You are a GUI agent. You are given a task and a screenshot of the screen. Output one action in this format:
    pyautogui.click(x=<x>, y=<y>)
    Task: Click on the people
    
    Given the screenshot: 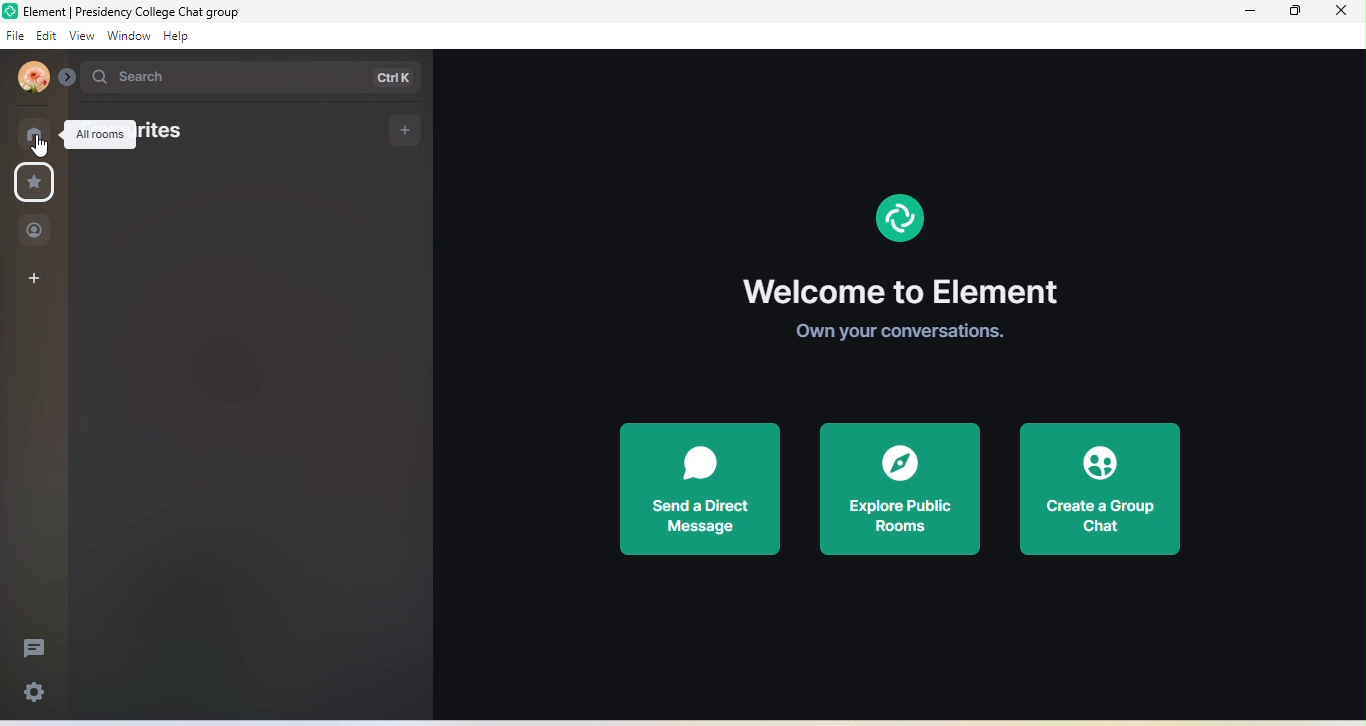 What is the action you would take?
    pyautogui.click(x=37, y=232)
    